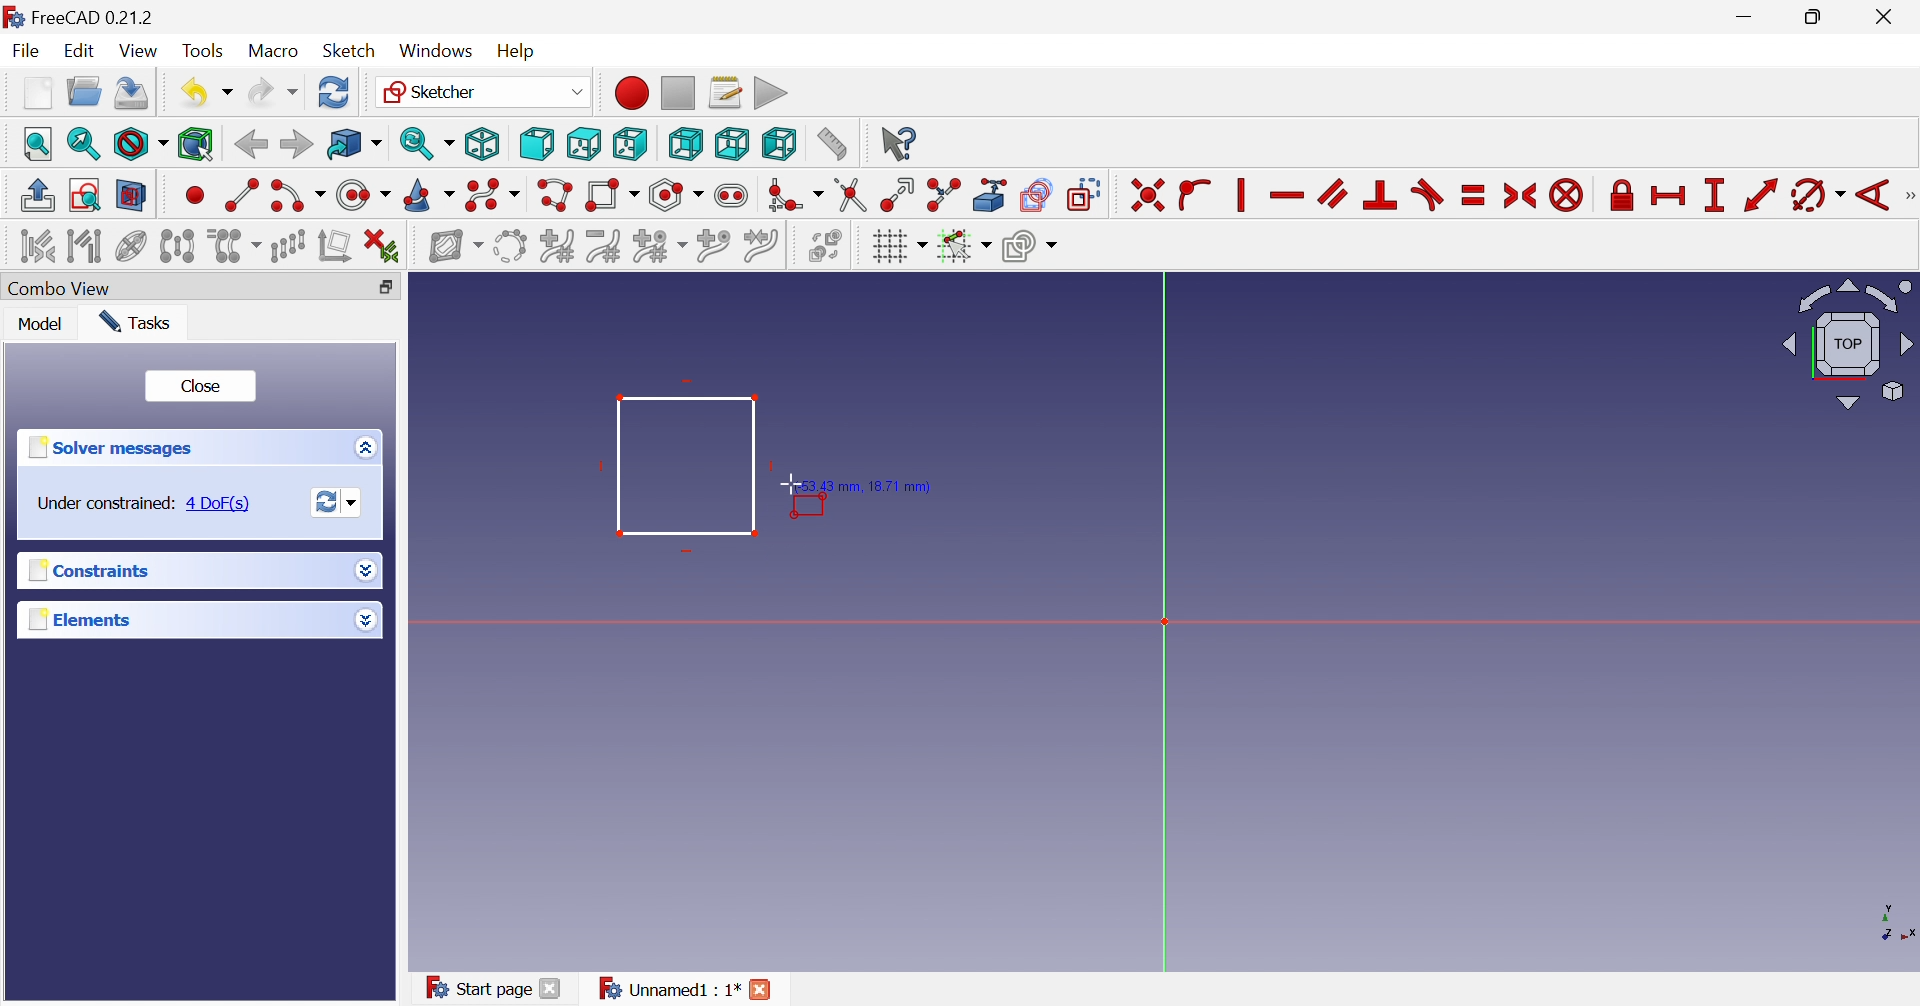 This screenshot has height=1006, width=1920. What do you see at coordinates (365, 568) in the screenshot?
I see `Drop down` at bounding box center [365, 568].